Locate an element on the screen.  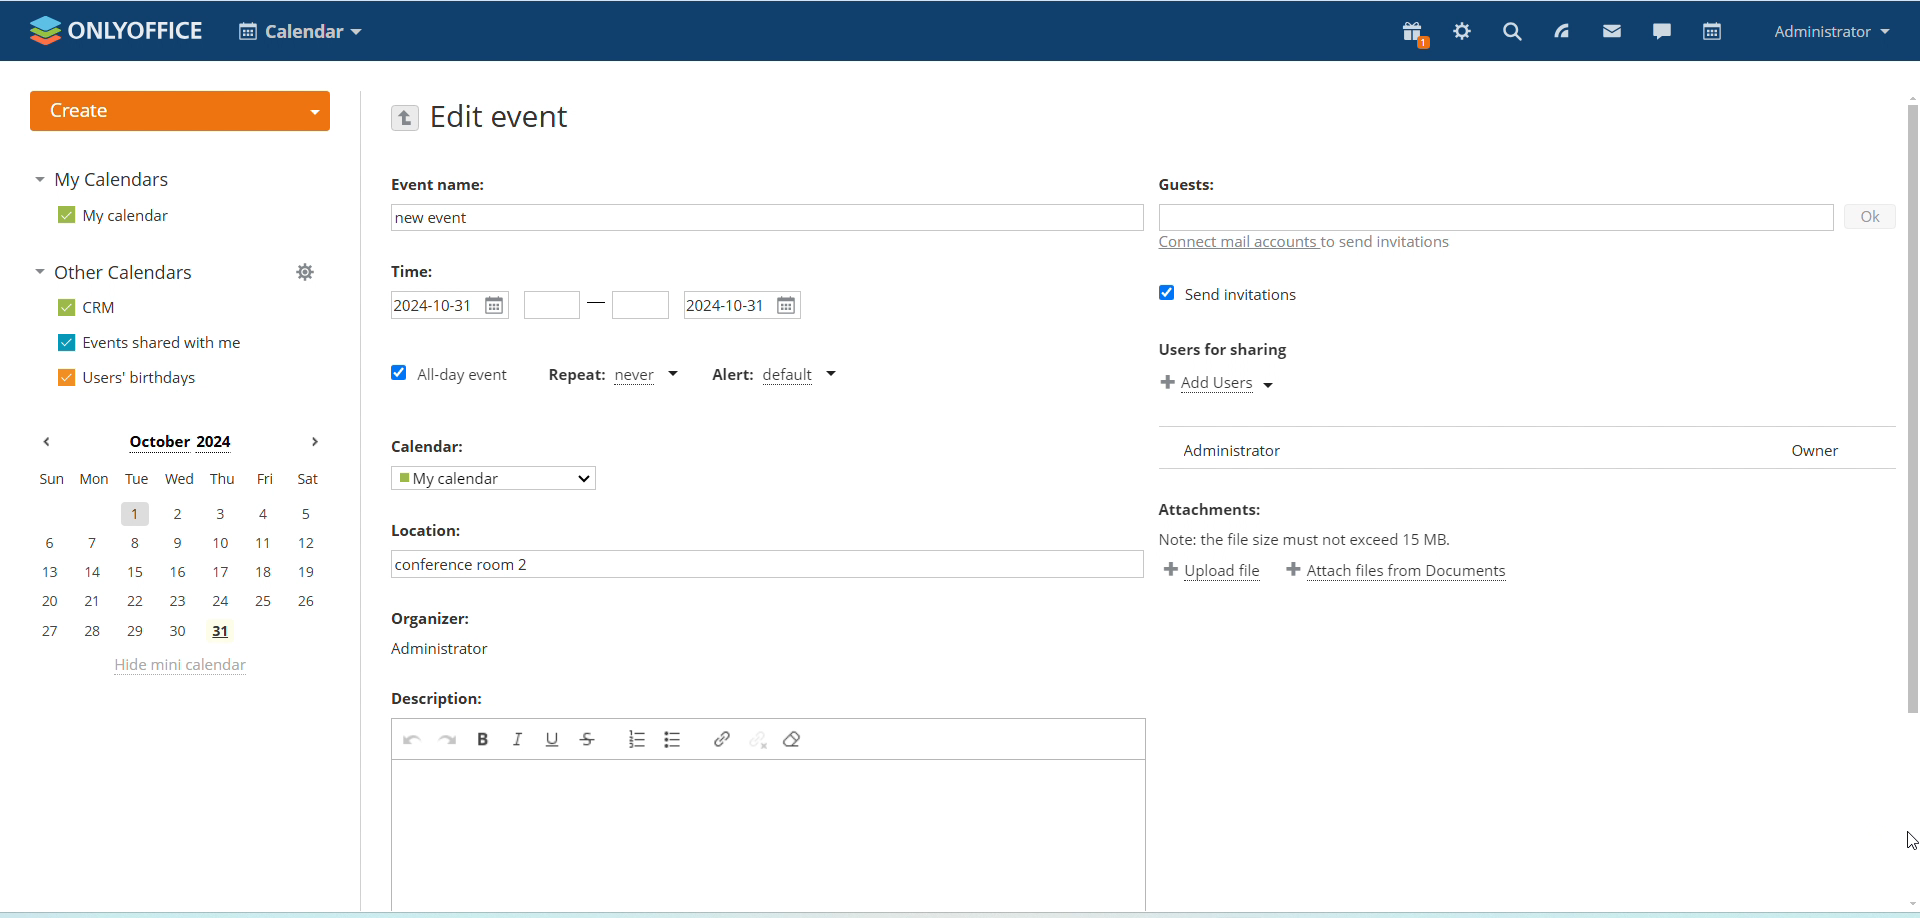
add/remove bulleted list is located at coordinates (675, 738).